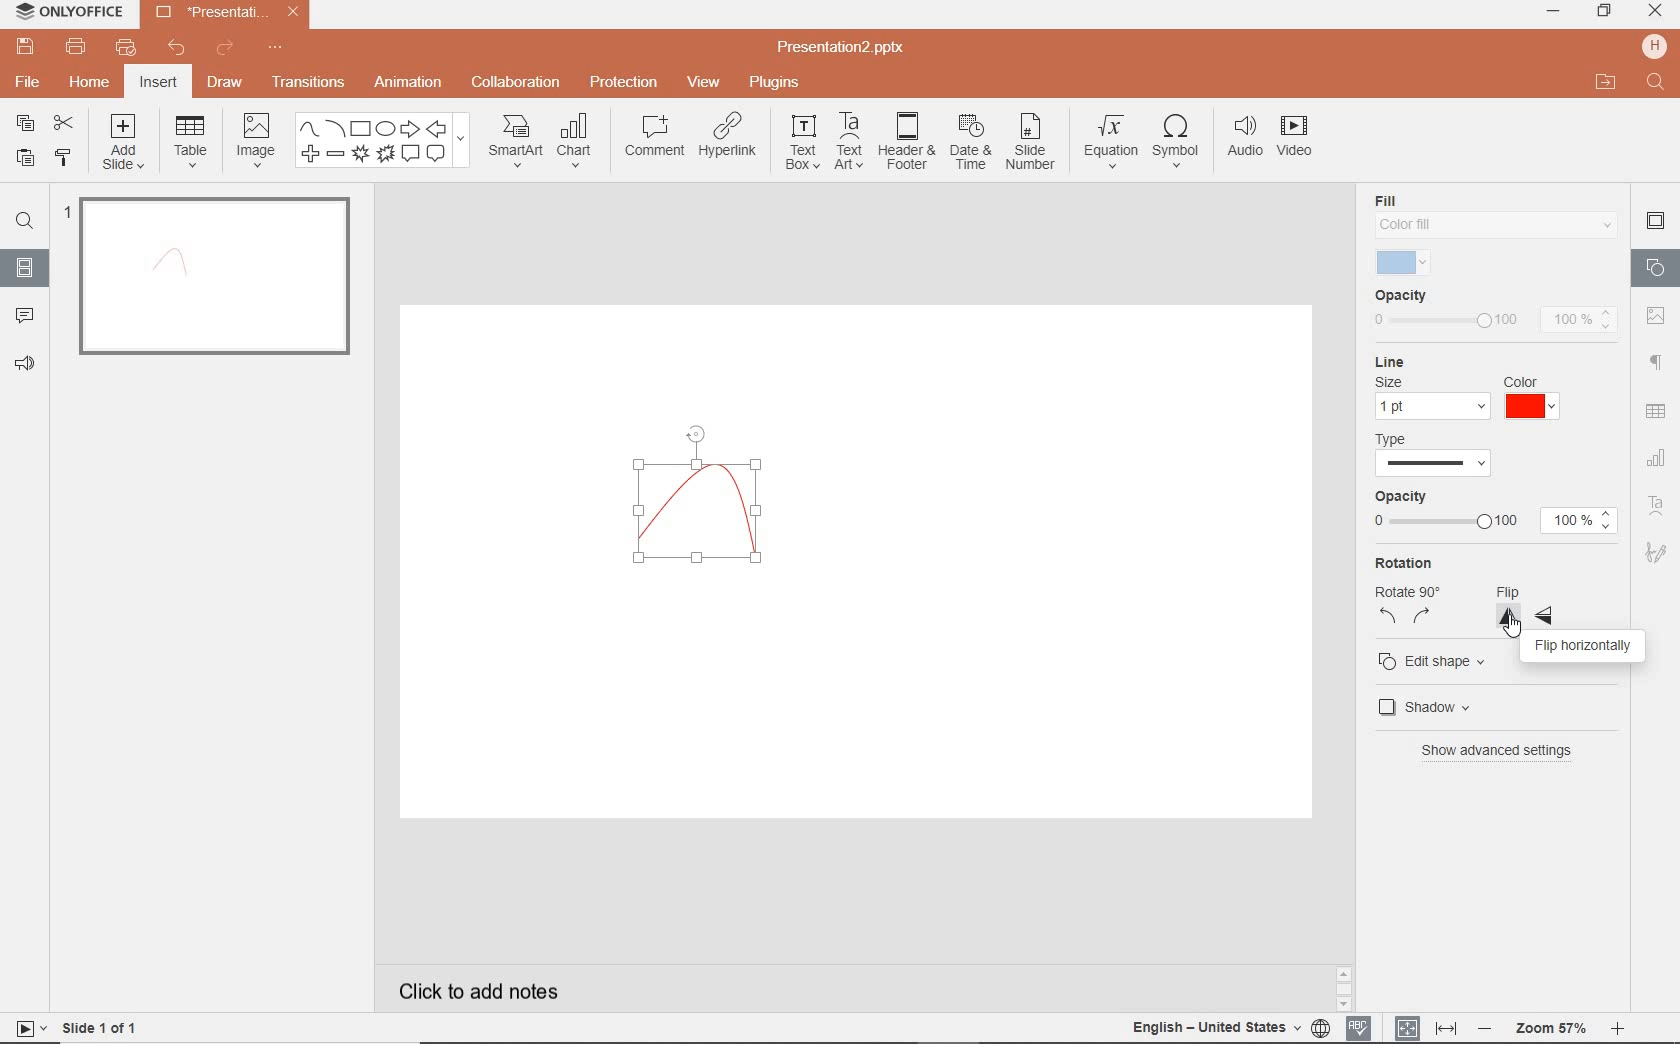 The width and height of the screenshot is (1680, 1044). What do you see at coordinates (75, 46) in the screenshot?
I see `PRINT` at bounding box center [75, 46].